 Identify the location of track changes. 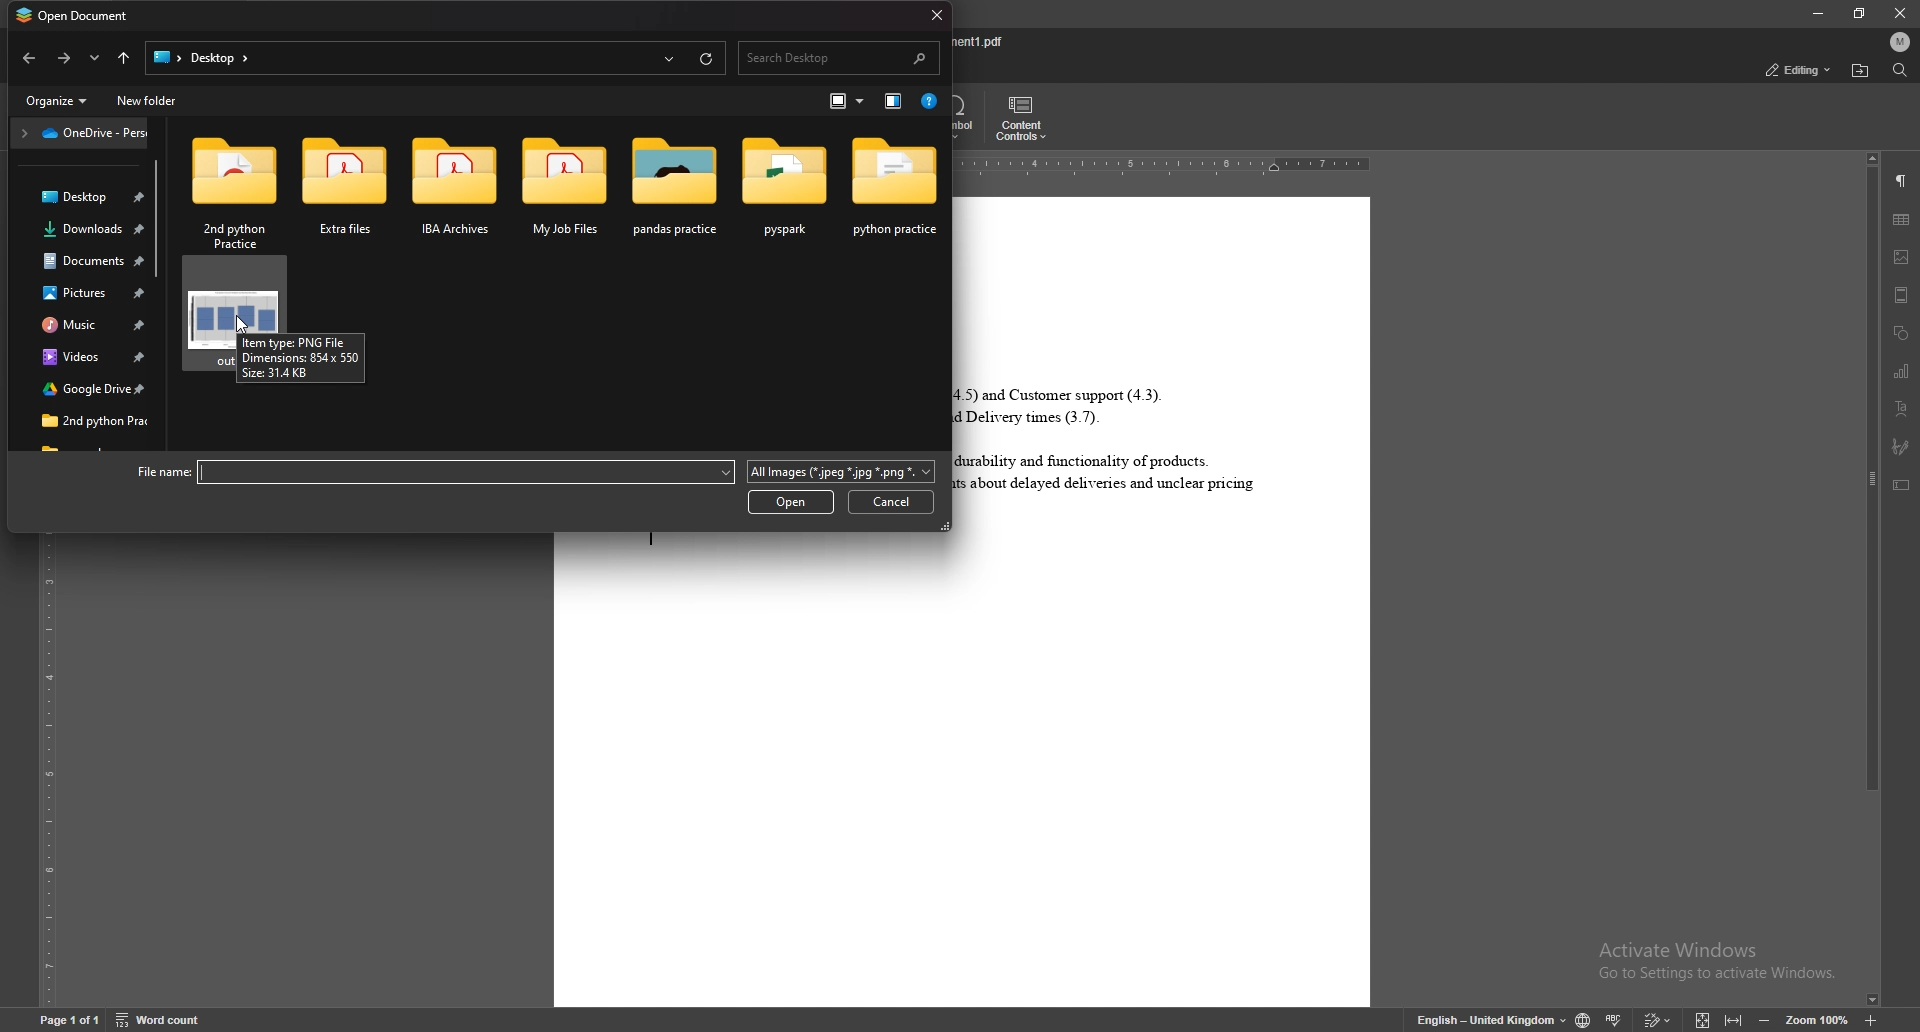
(1658, 1019).